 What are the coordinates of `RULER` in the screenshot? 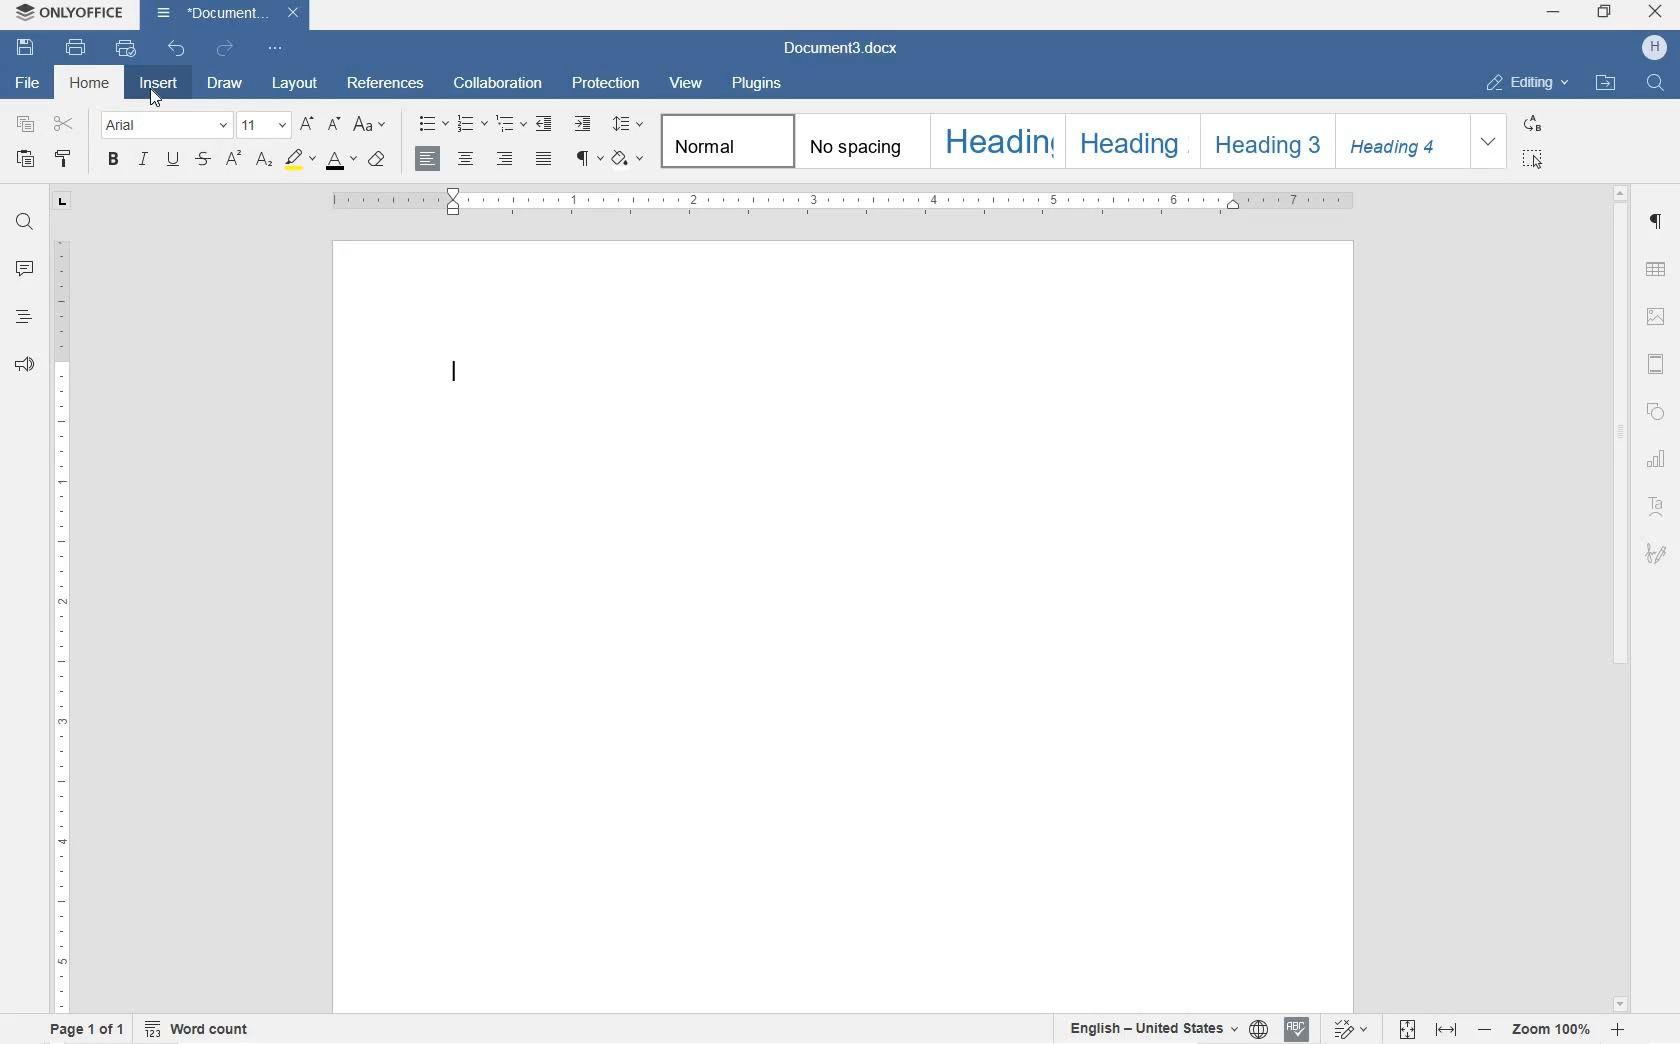 It's located at (59, 621).